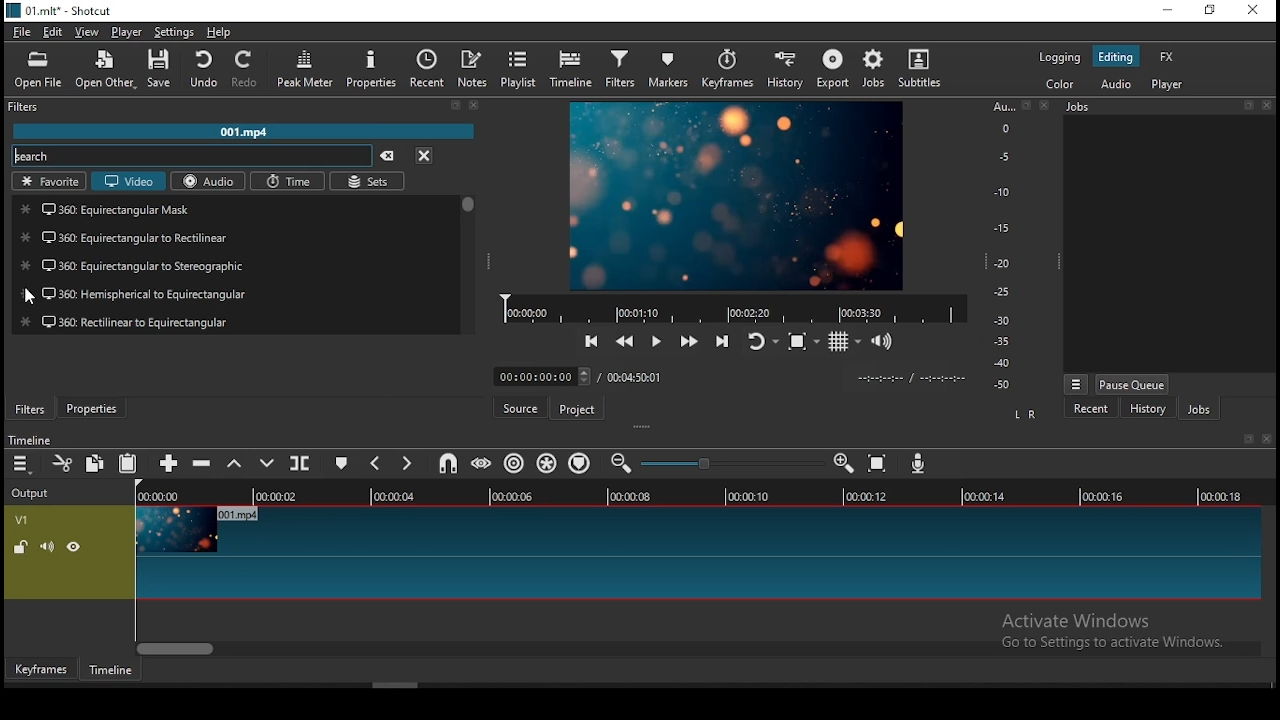  I want to click on pause queue, so click(1133, 384).